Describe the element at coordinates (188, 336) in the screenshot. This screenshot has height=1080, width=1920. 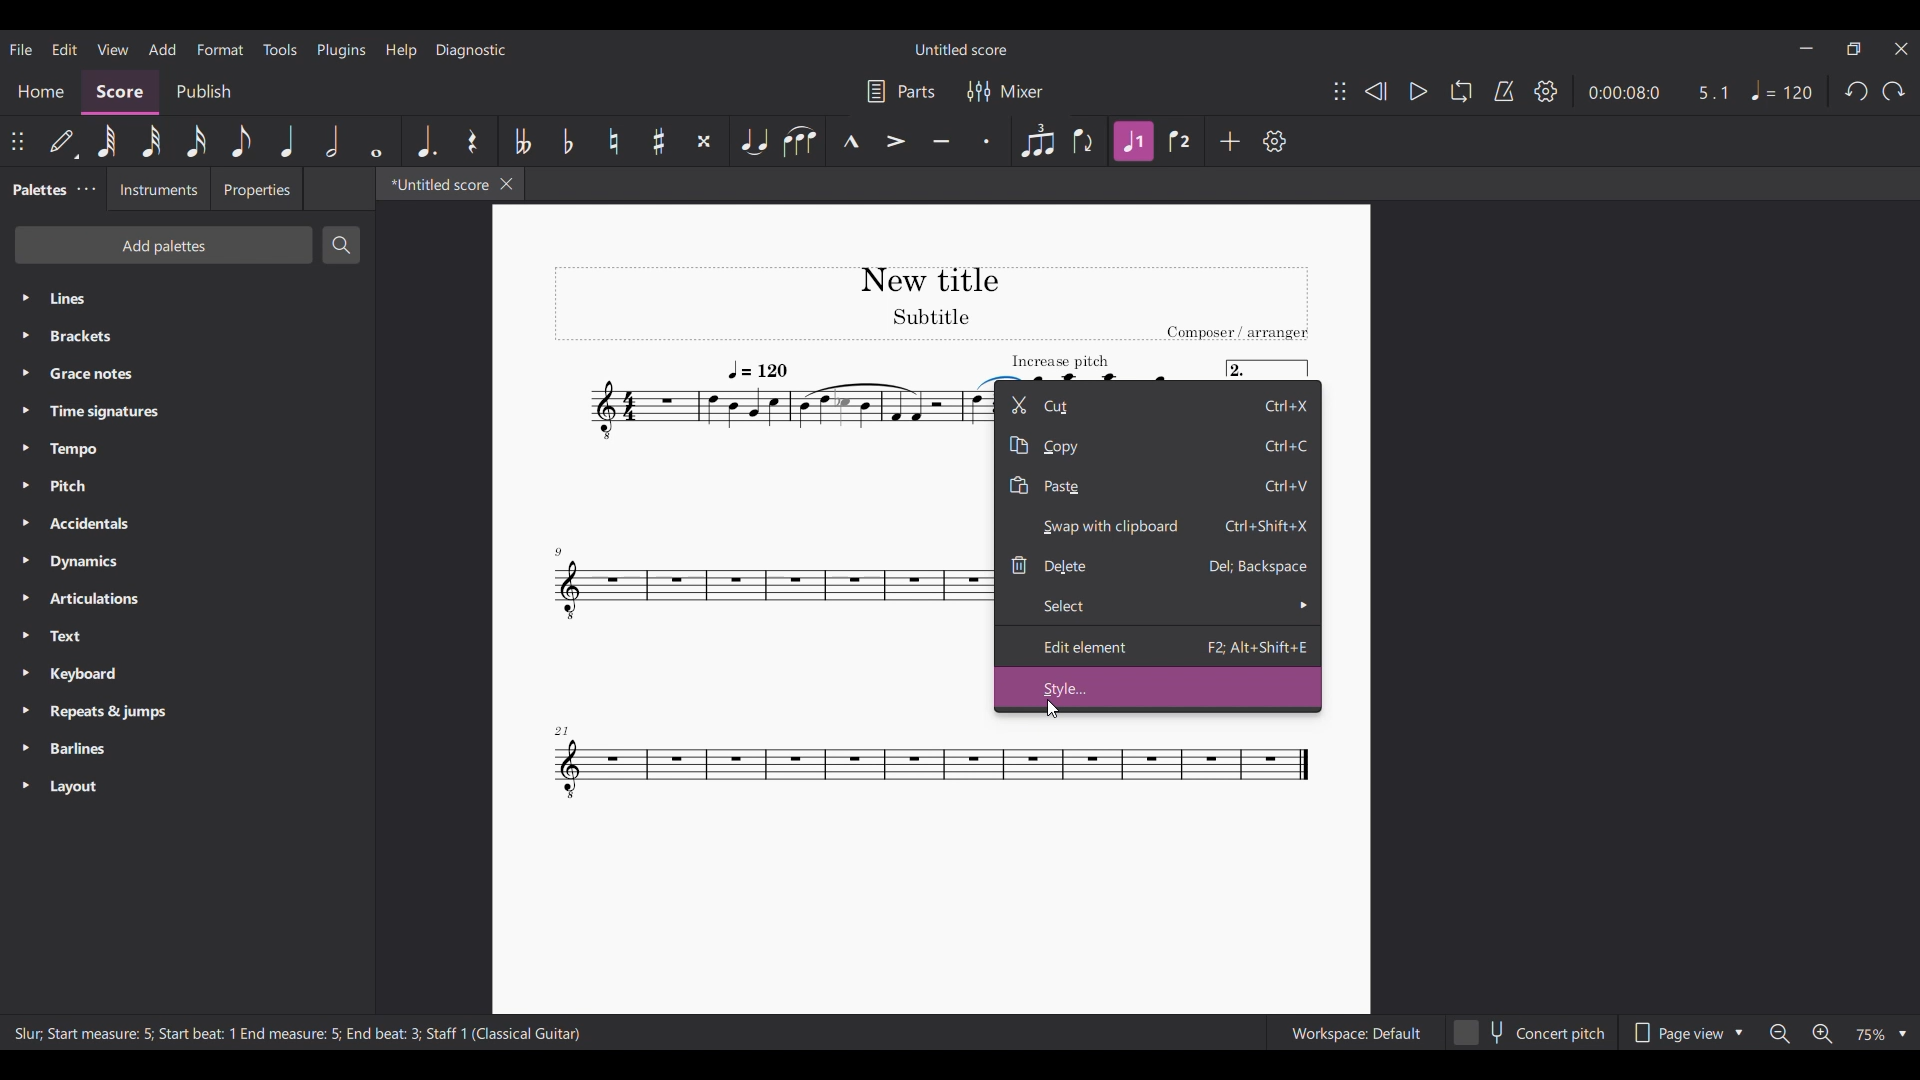
I see `Brackets` at that location.